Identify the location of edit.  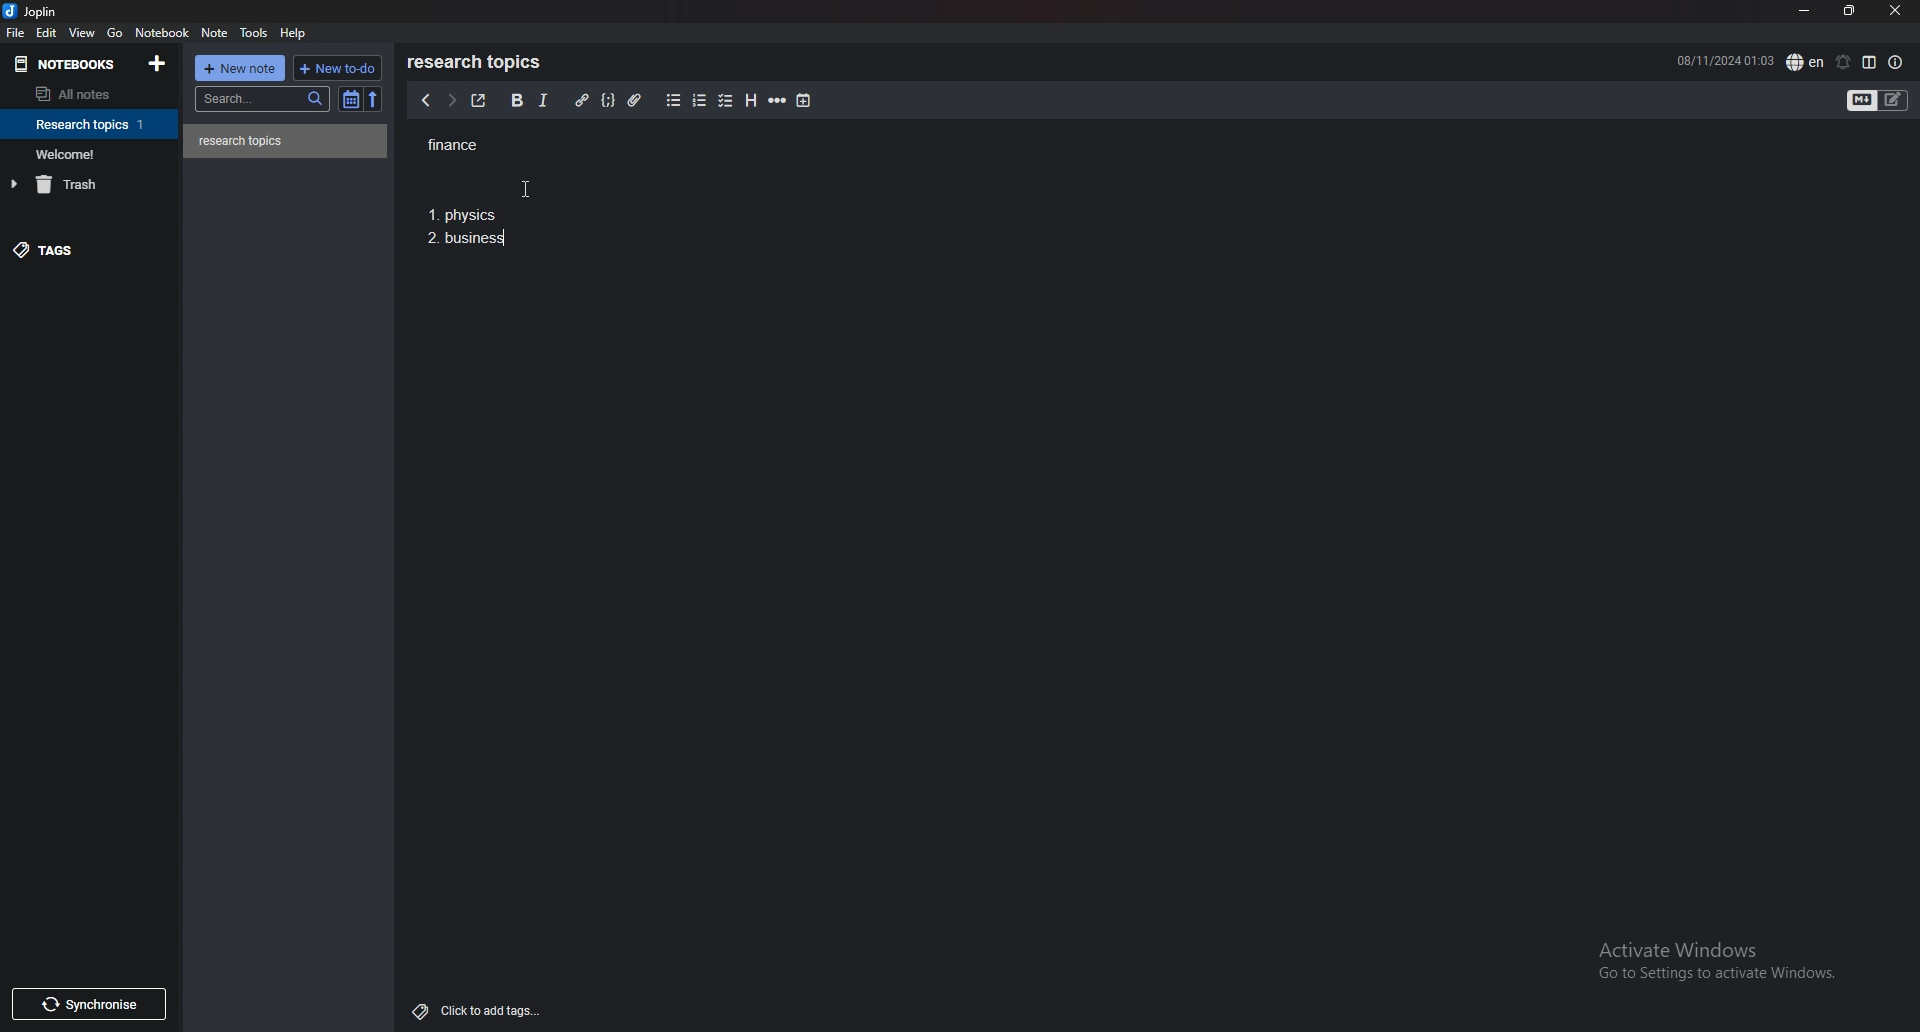
(46, 32).